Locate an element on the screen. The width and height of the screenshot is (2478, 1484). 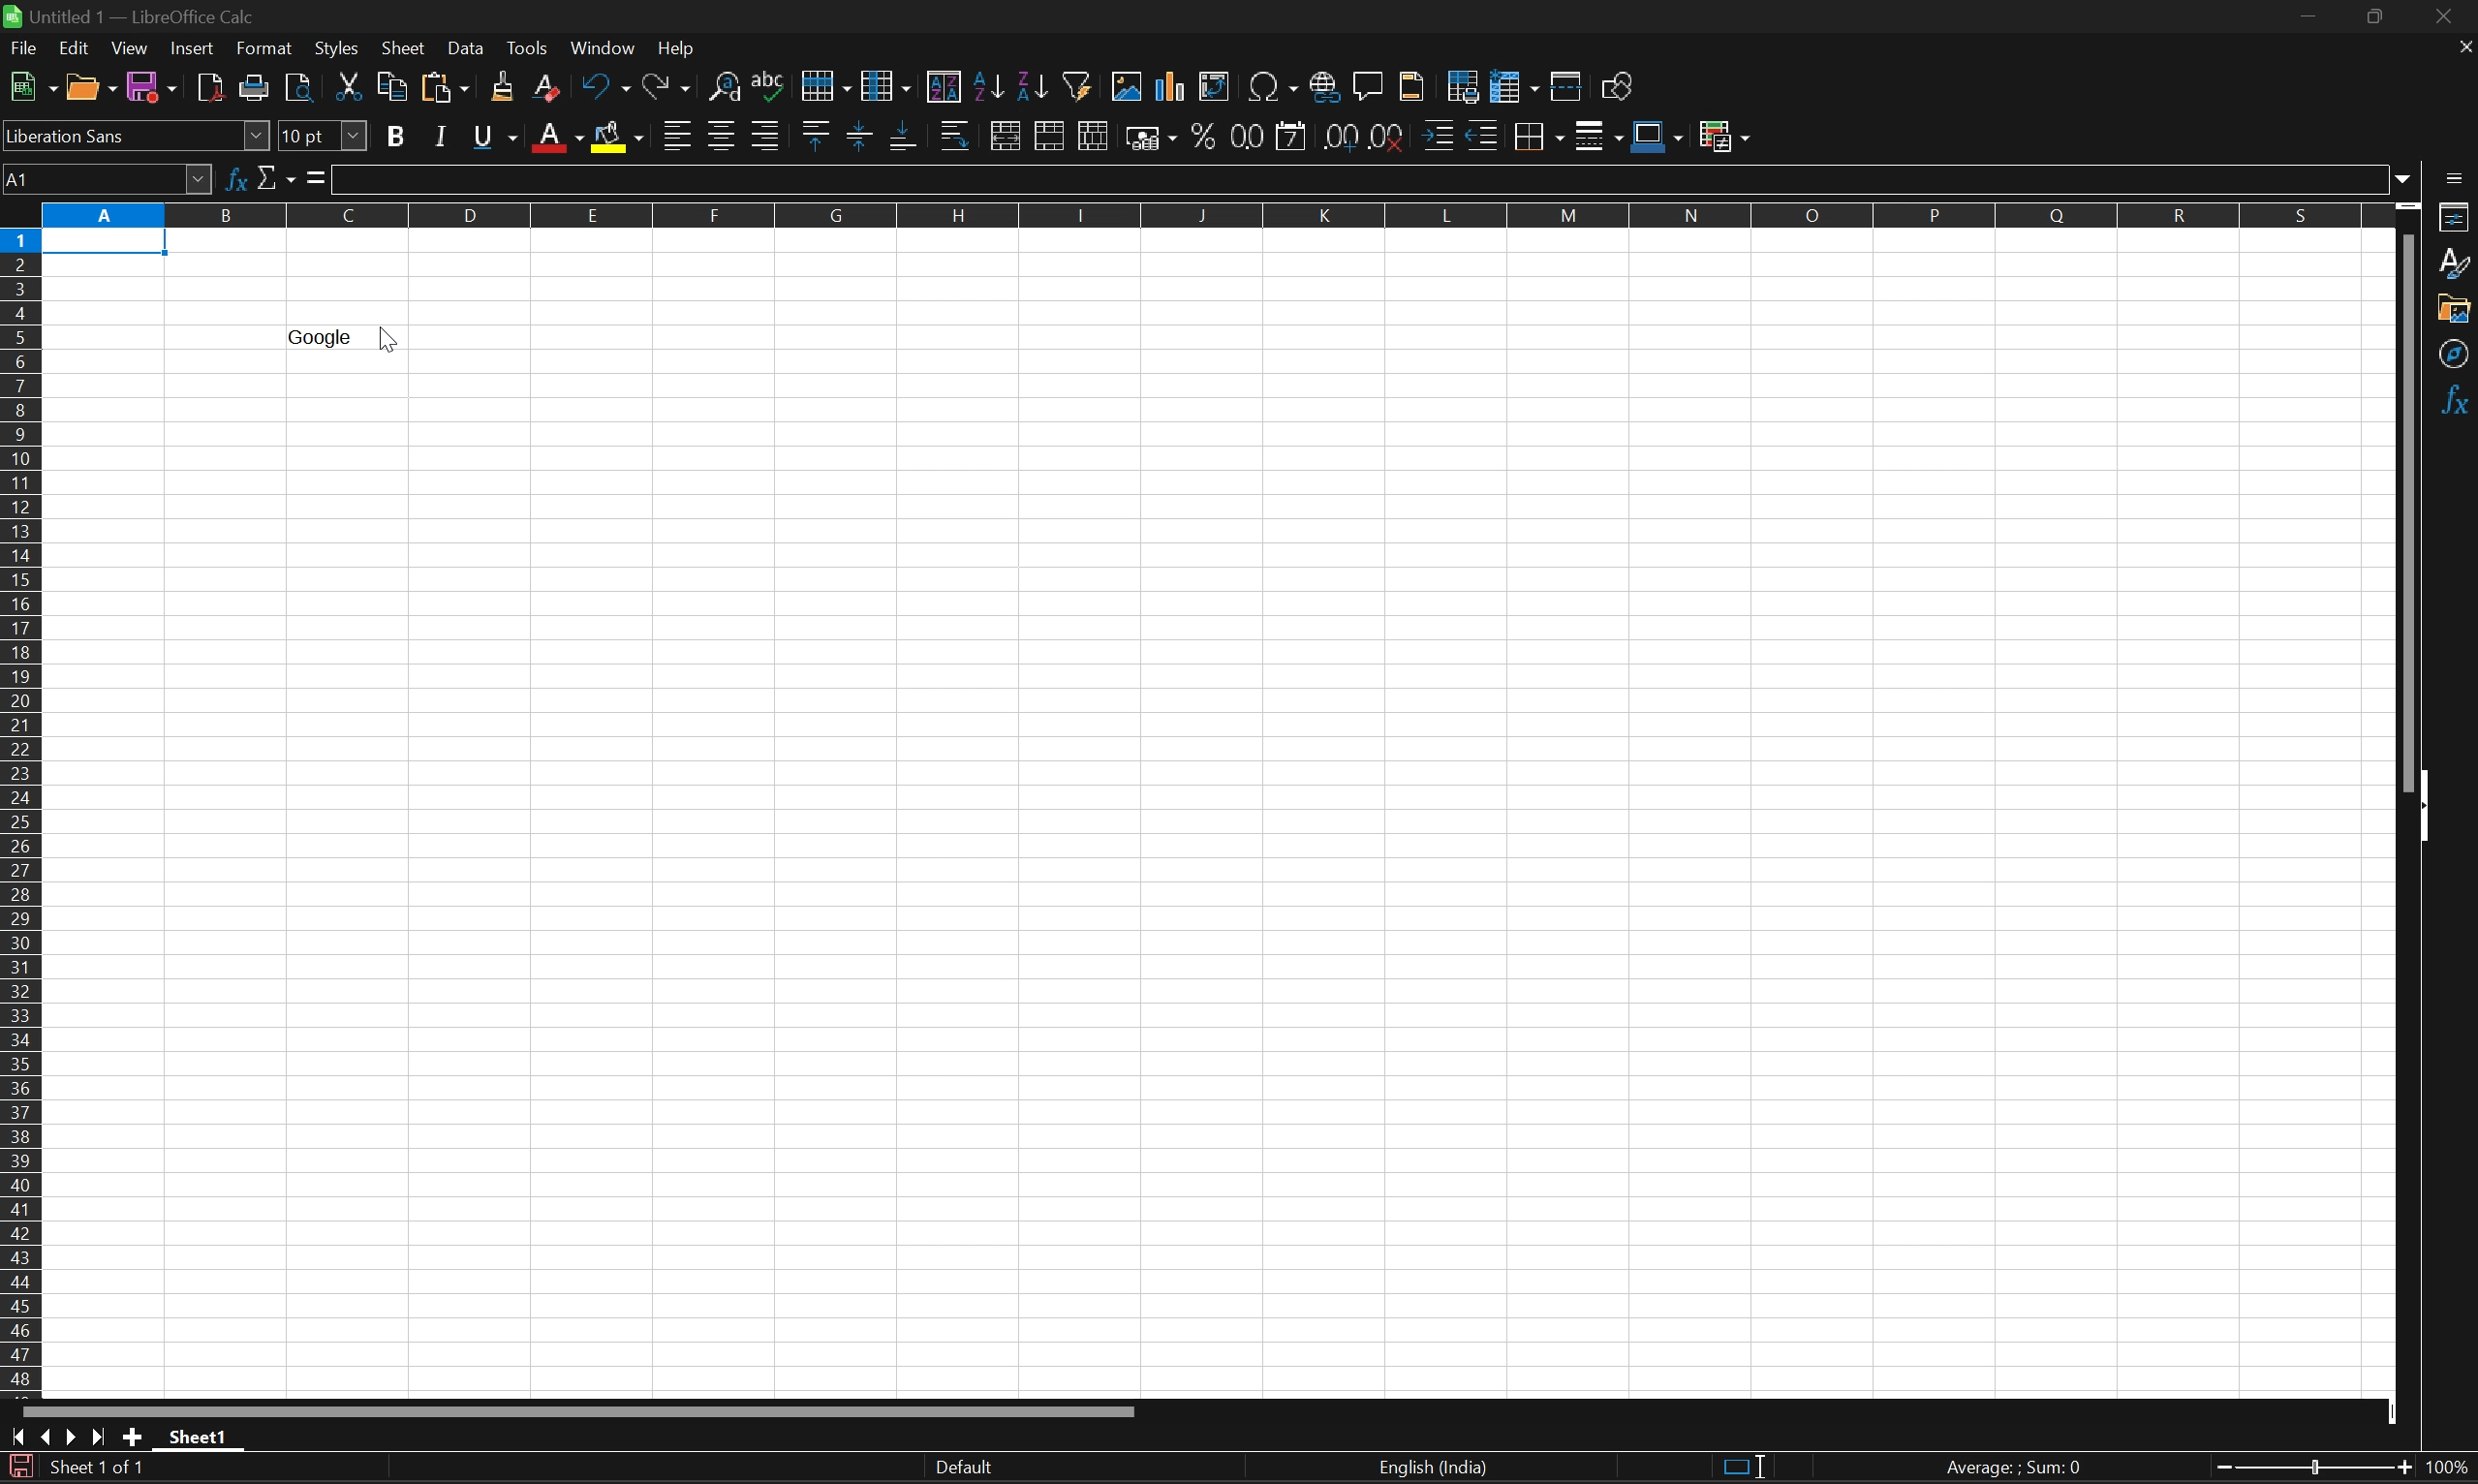
Delete decimal place is located at coordinates (1391, 137).